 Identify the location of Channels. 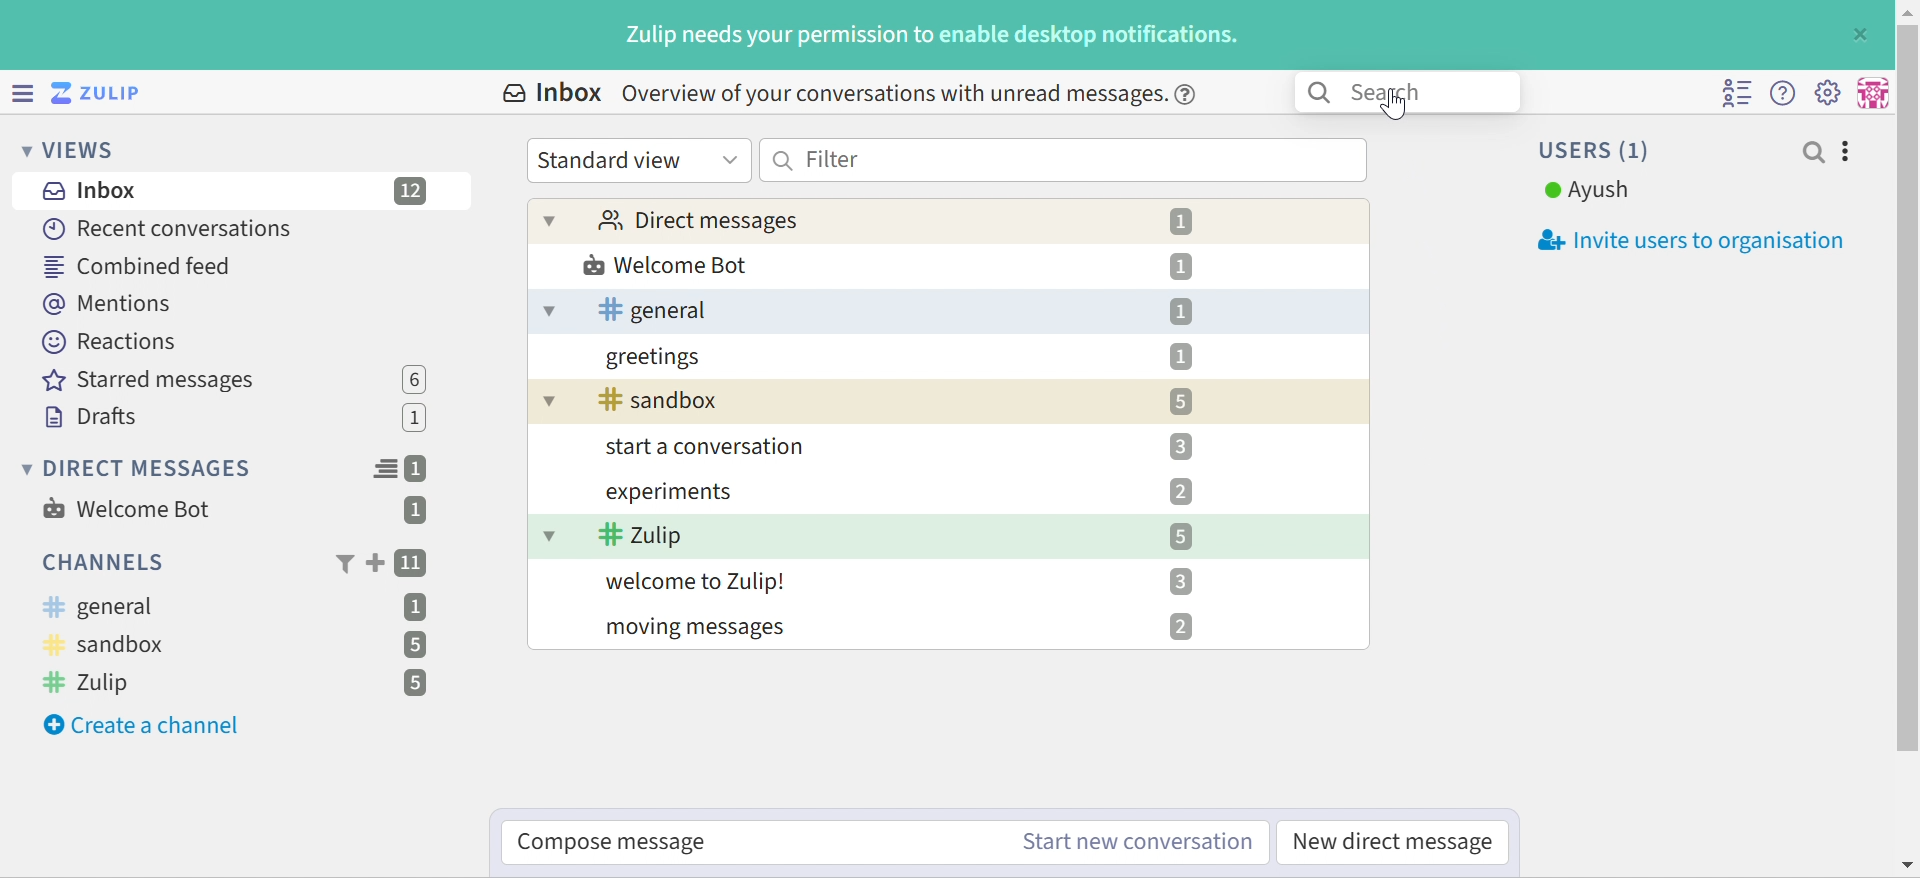
(100, 562).